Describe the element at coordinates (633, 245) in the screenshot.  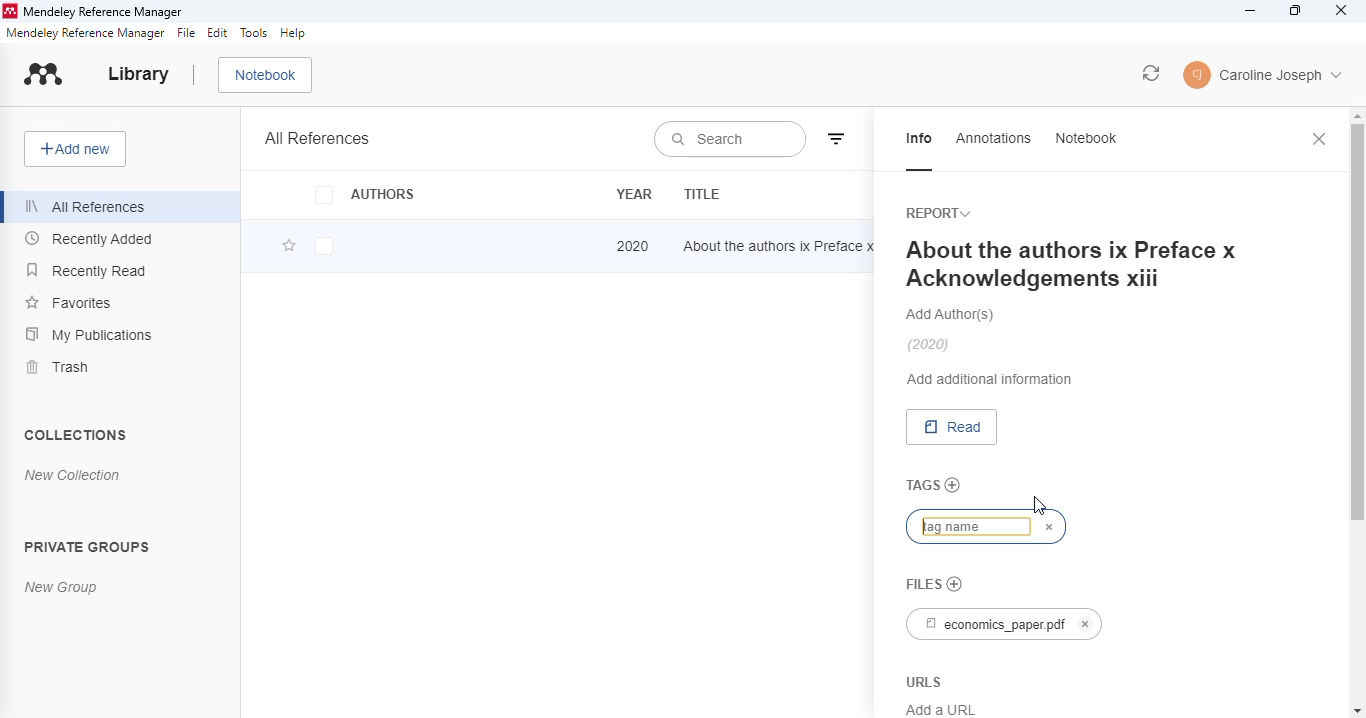
I see `2020` at that location.